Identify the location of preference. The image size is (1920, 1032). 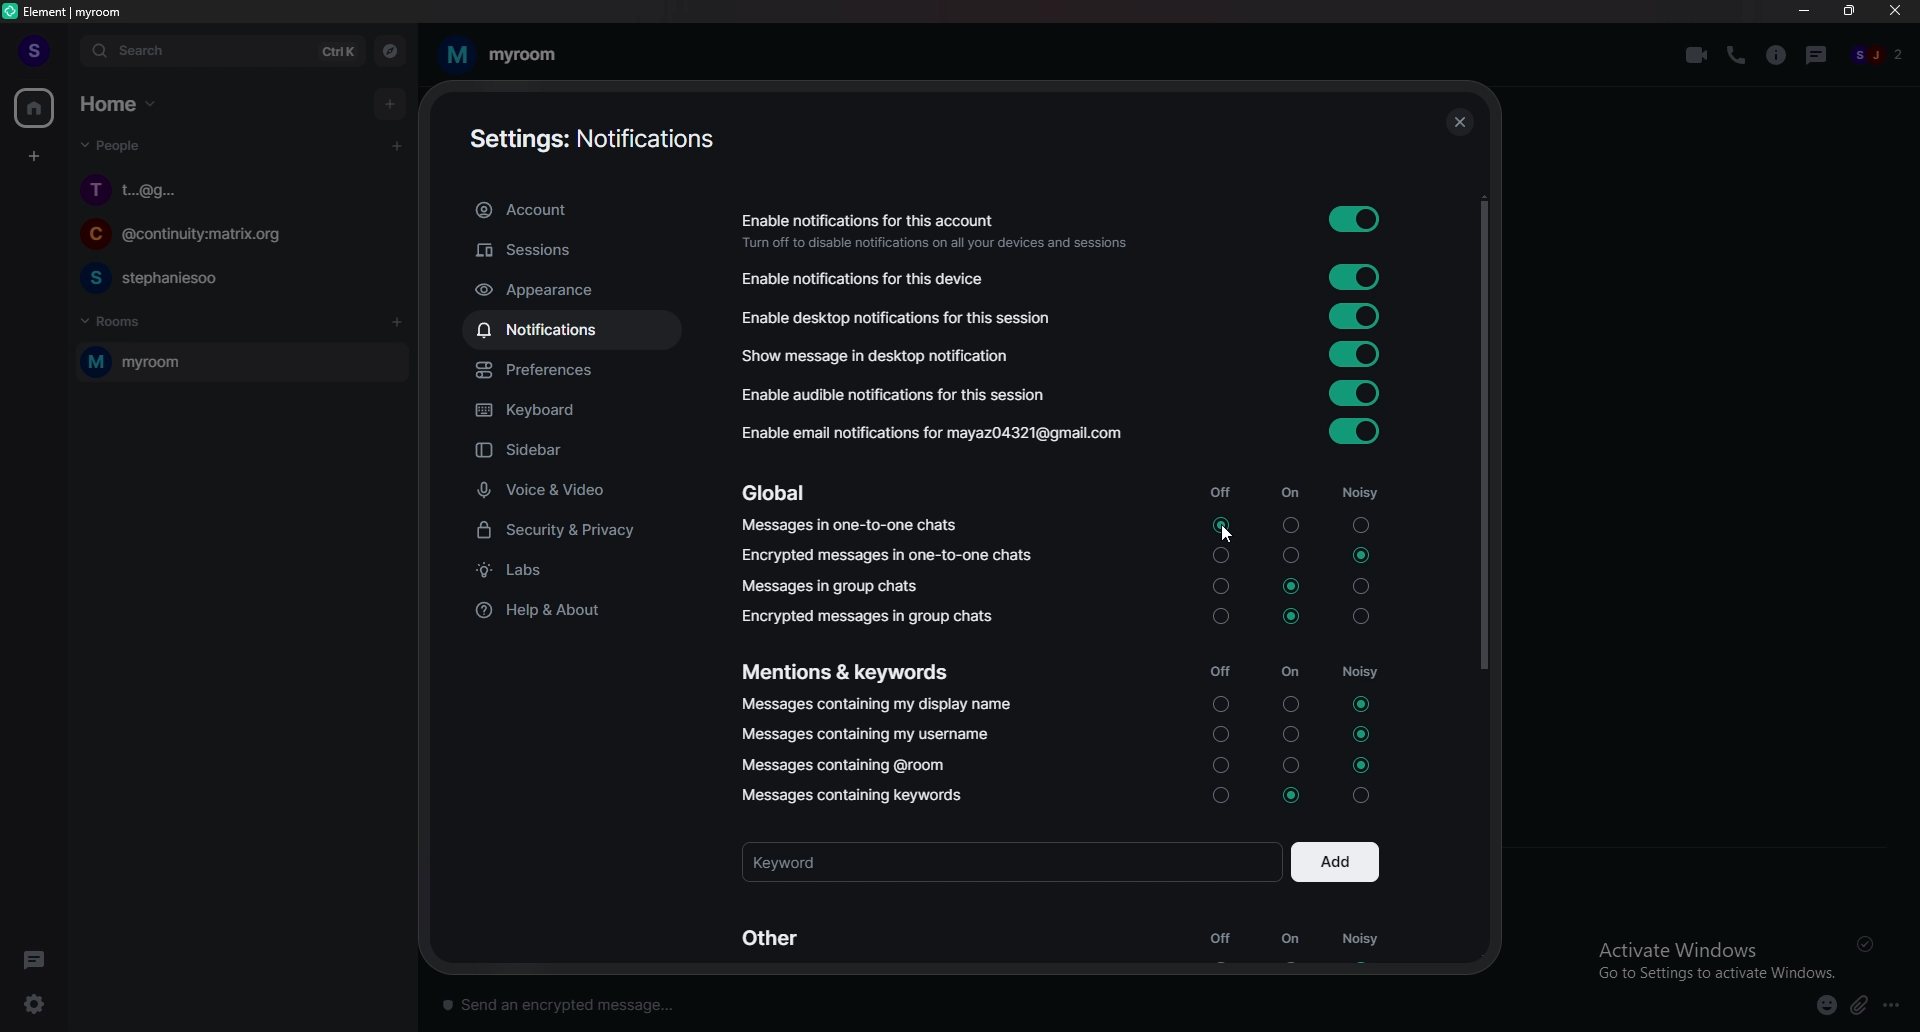
(580, 370).